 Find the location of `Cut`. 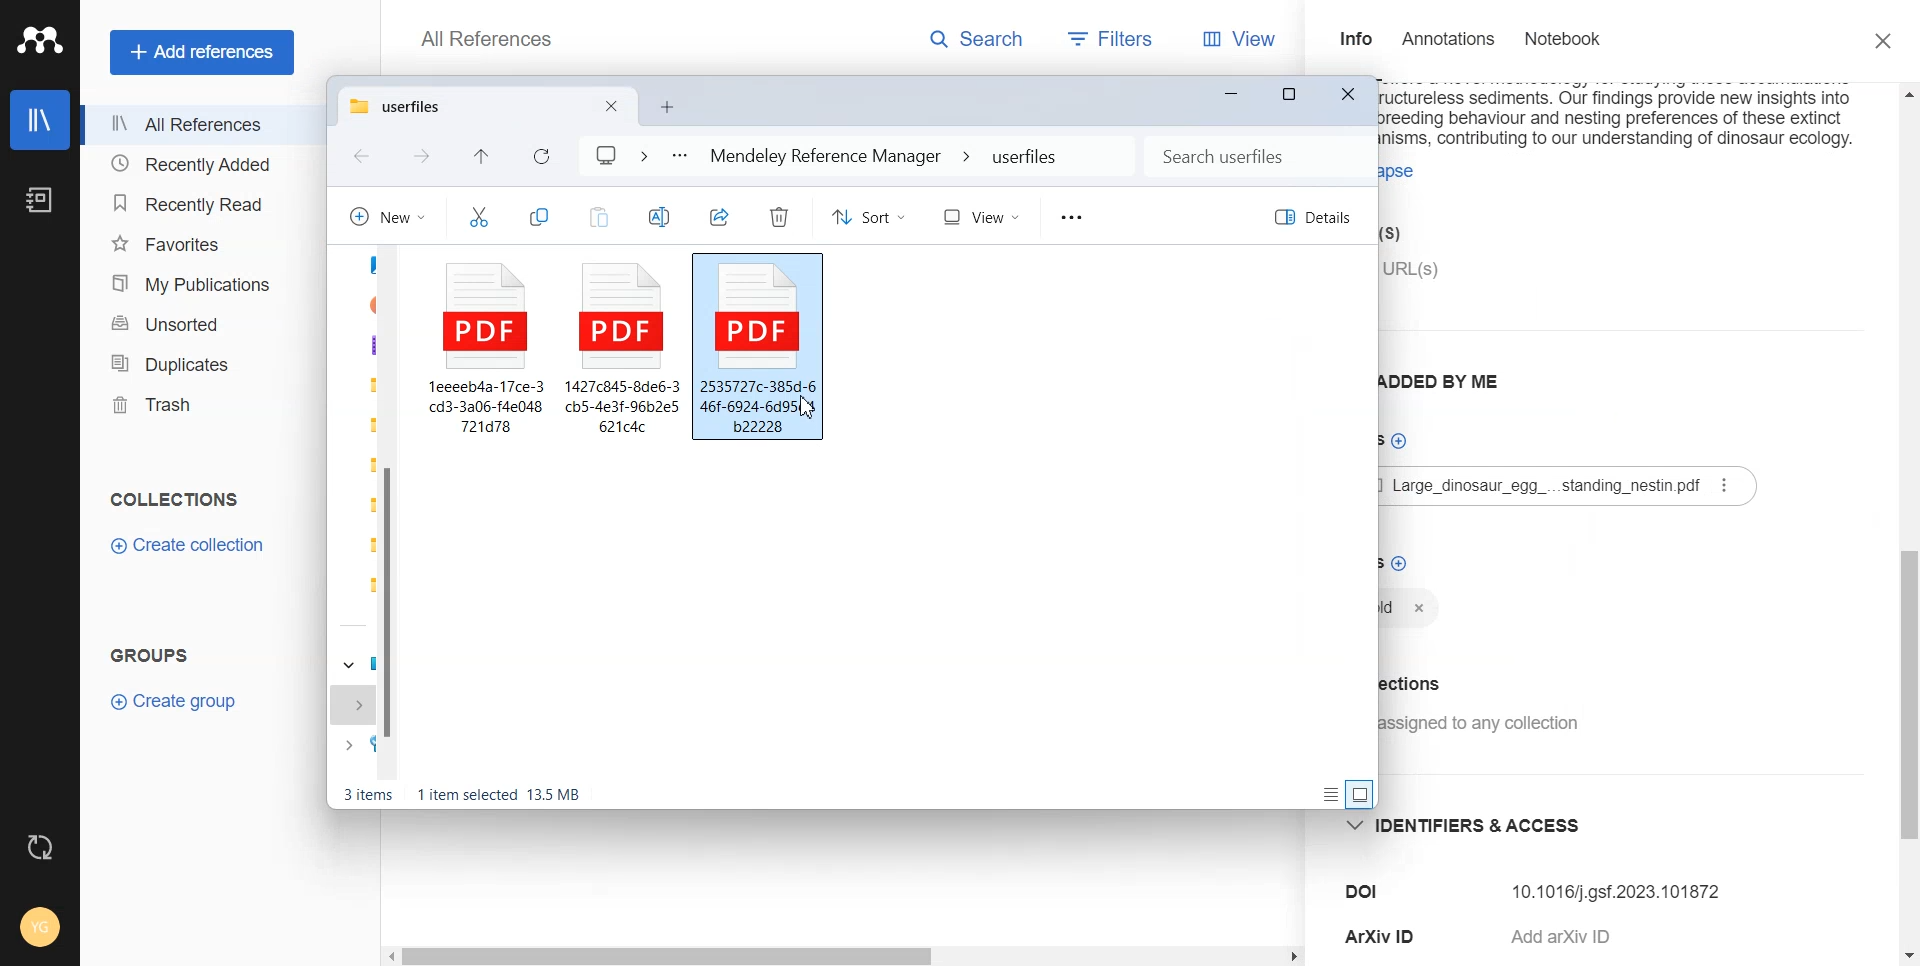

Cut is located at coordinates (479, 216).